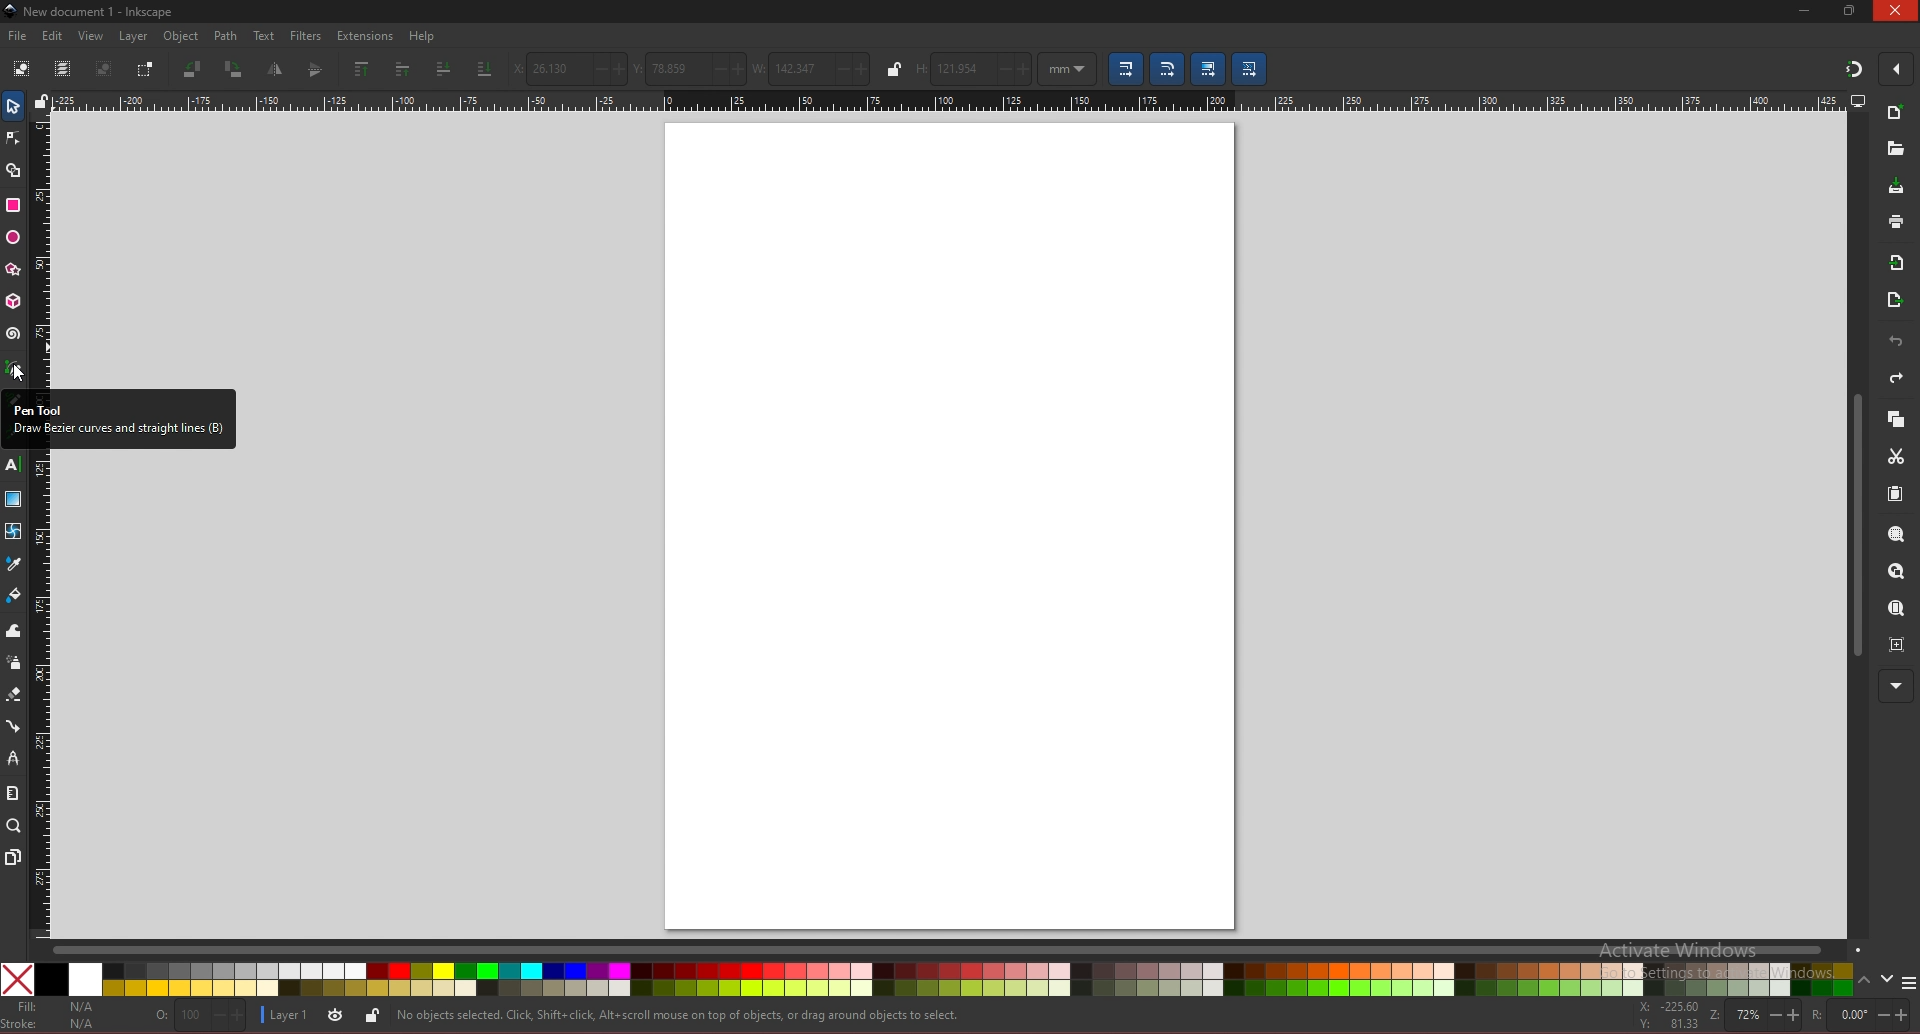 The width and height of the screenshot is (1920, 1034). I want to click on zoom drawing, so click(1895, 572).